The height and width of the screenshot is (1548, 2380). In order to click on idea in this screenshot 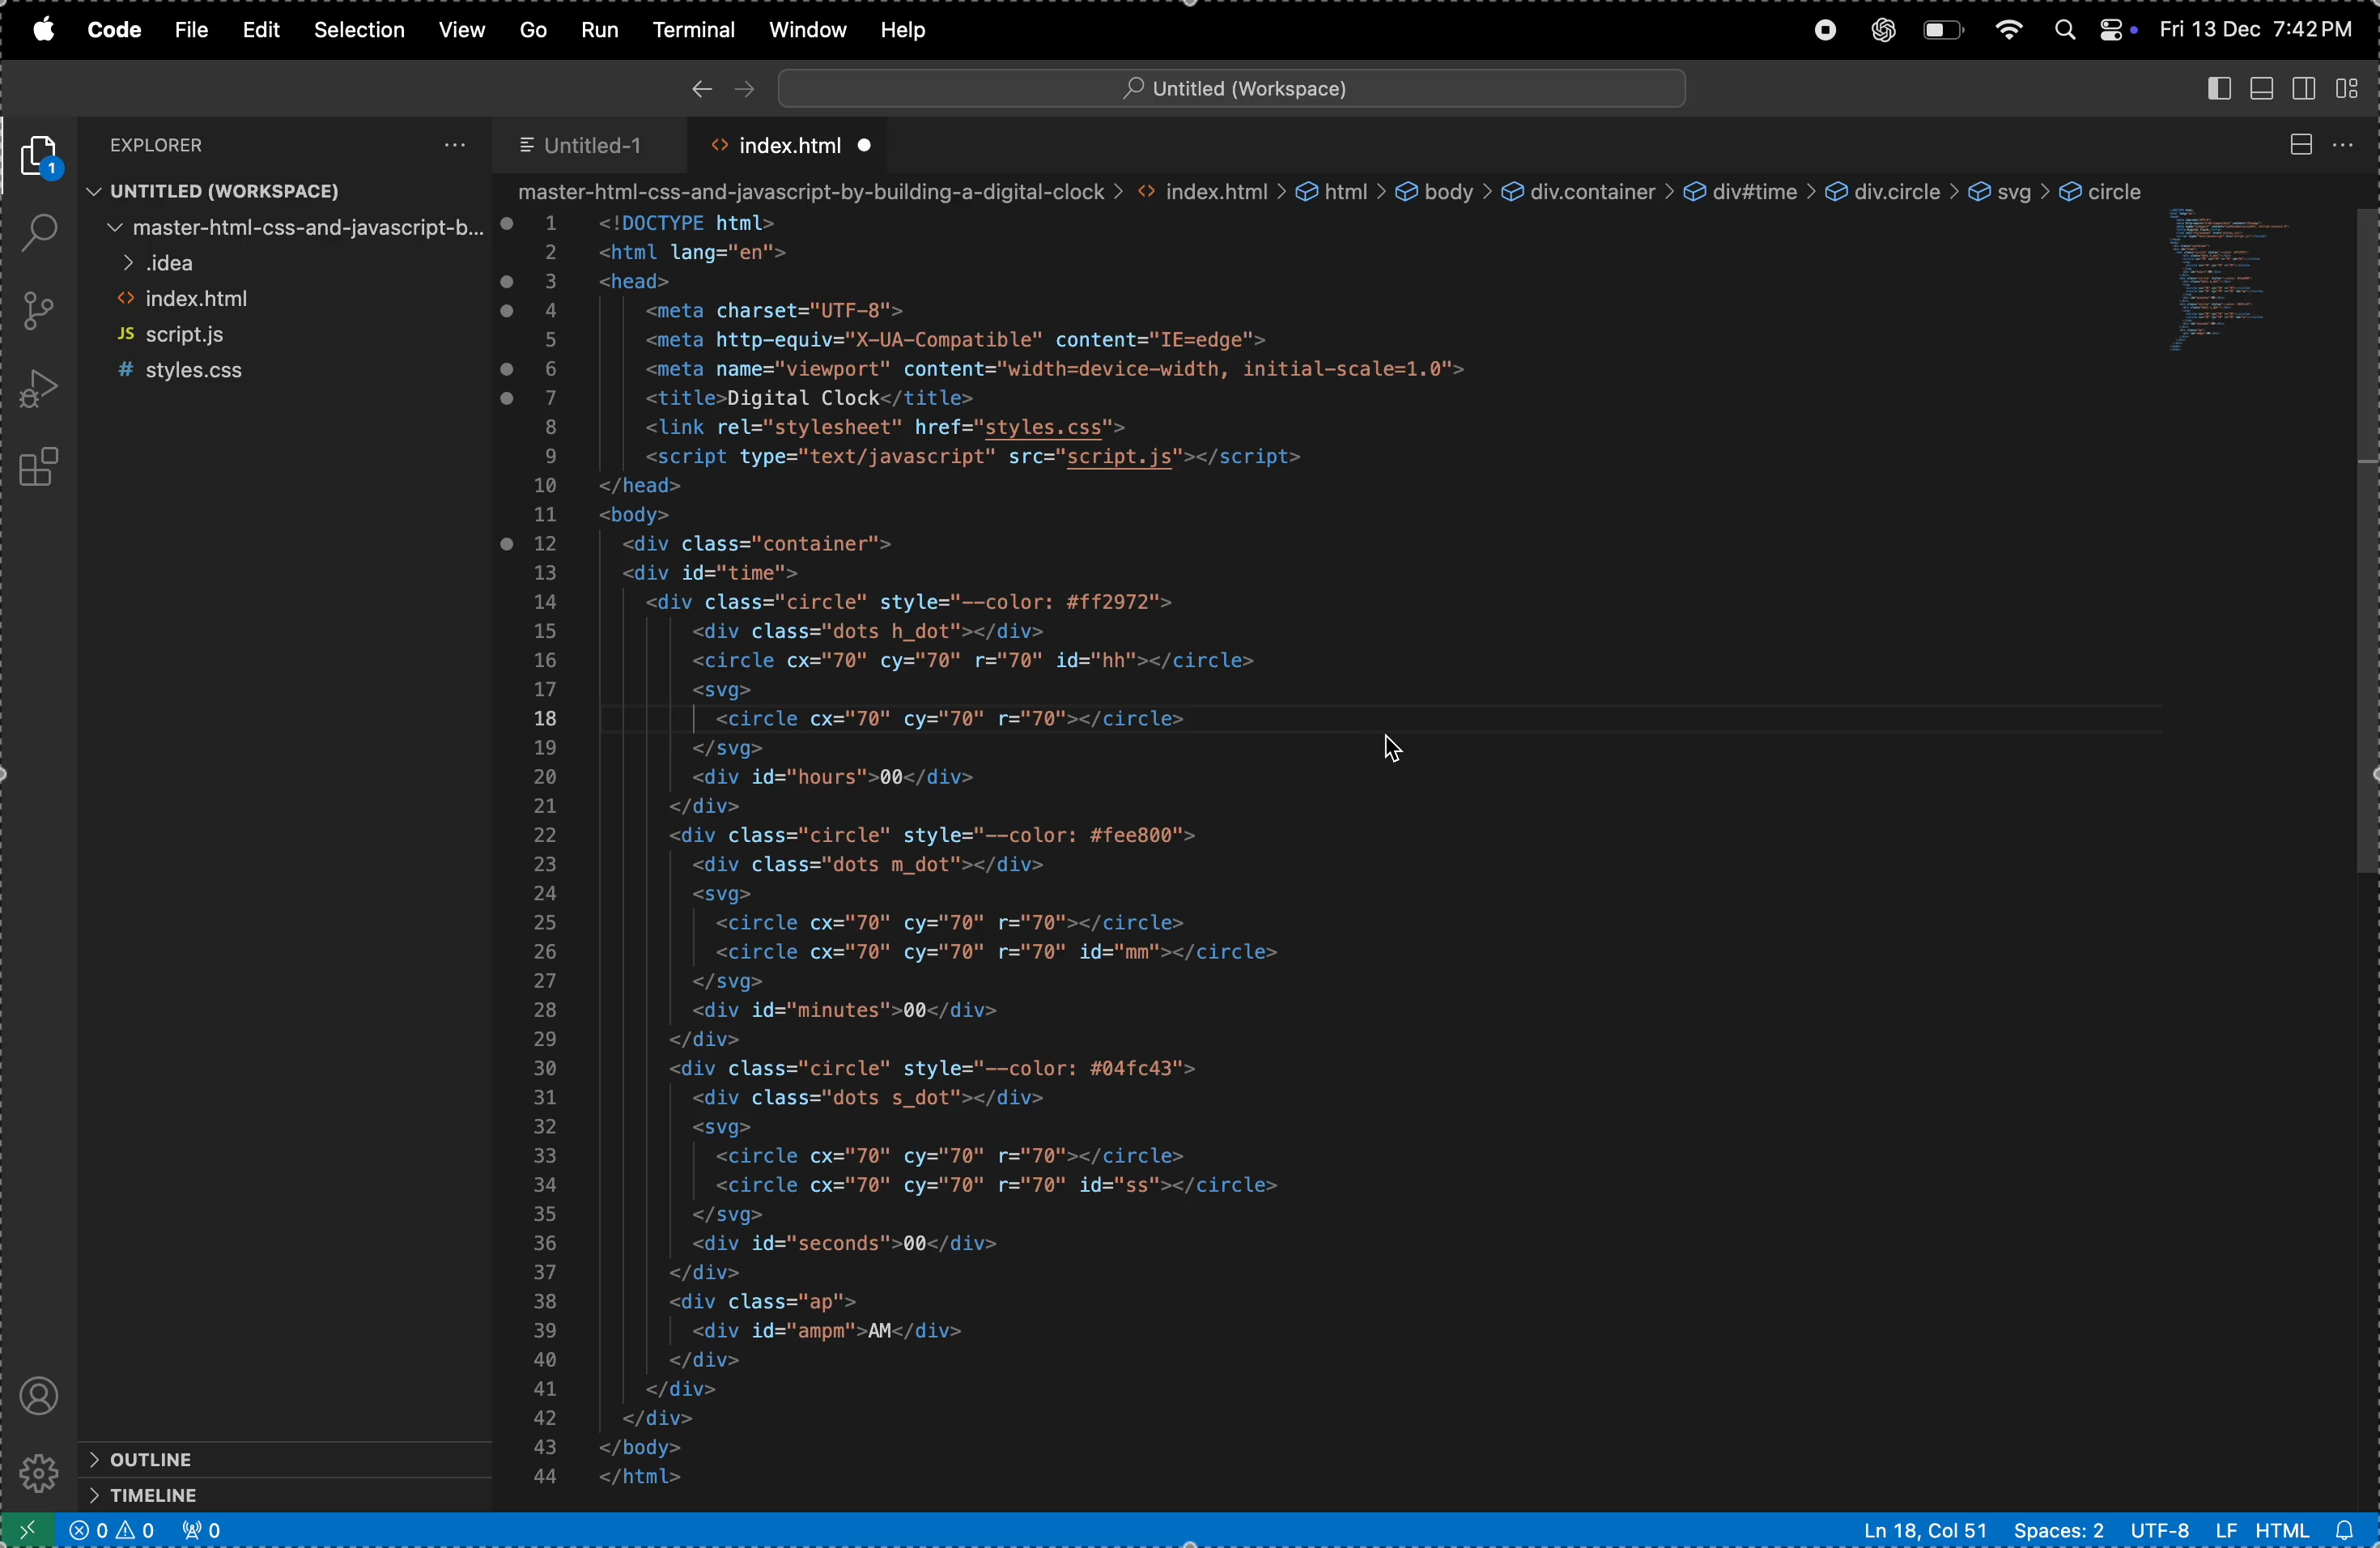, I will do `click(285, 265)`.